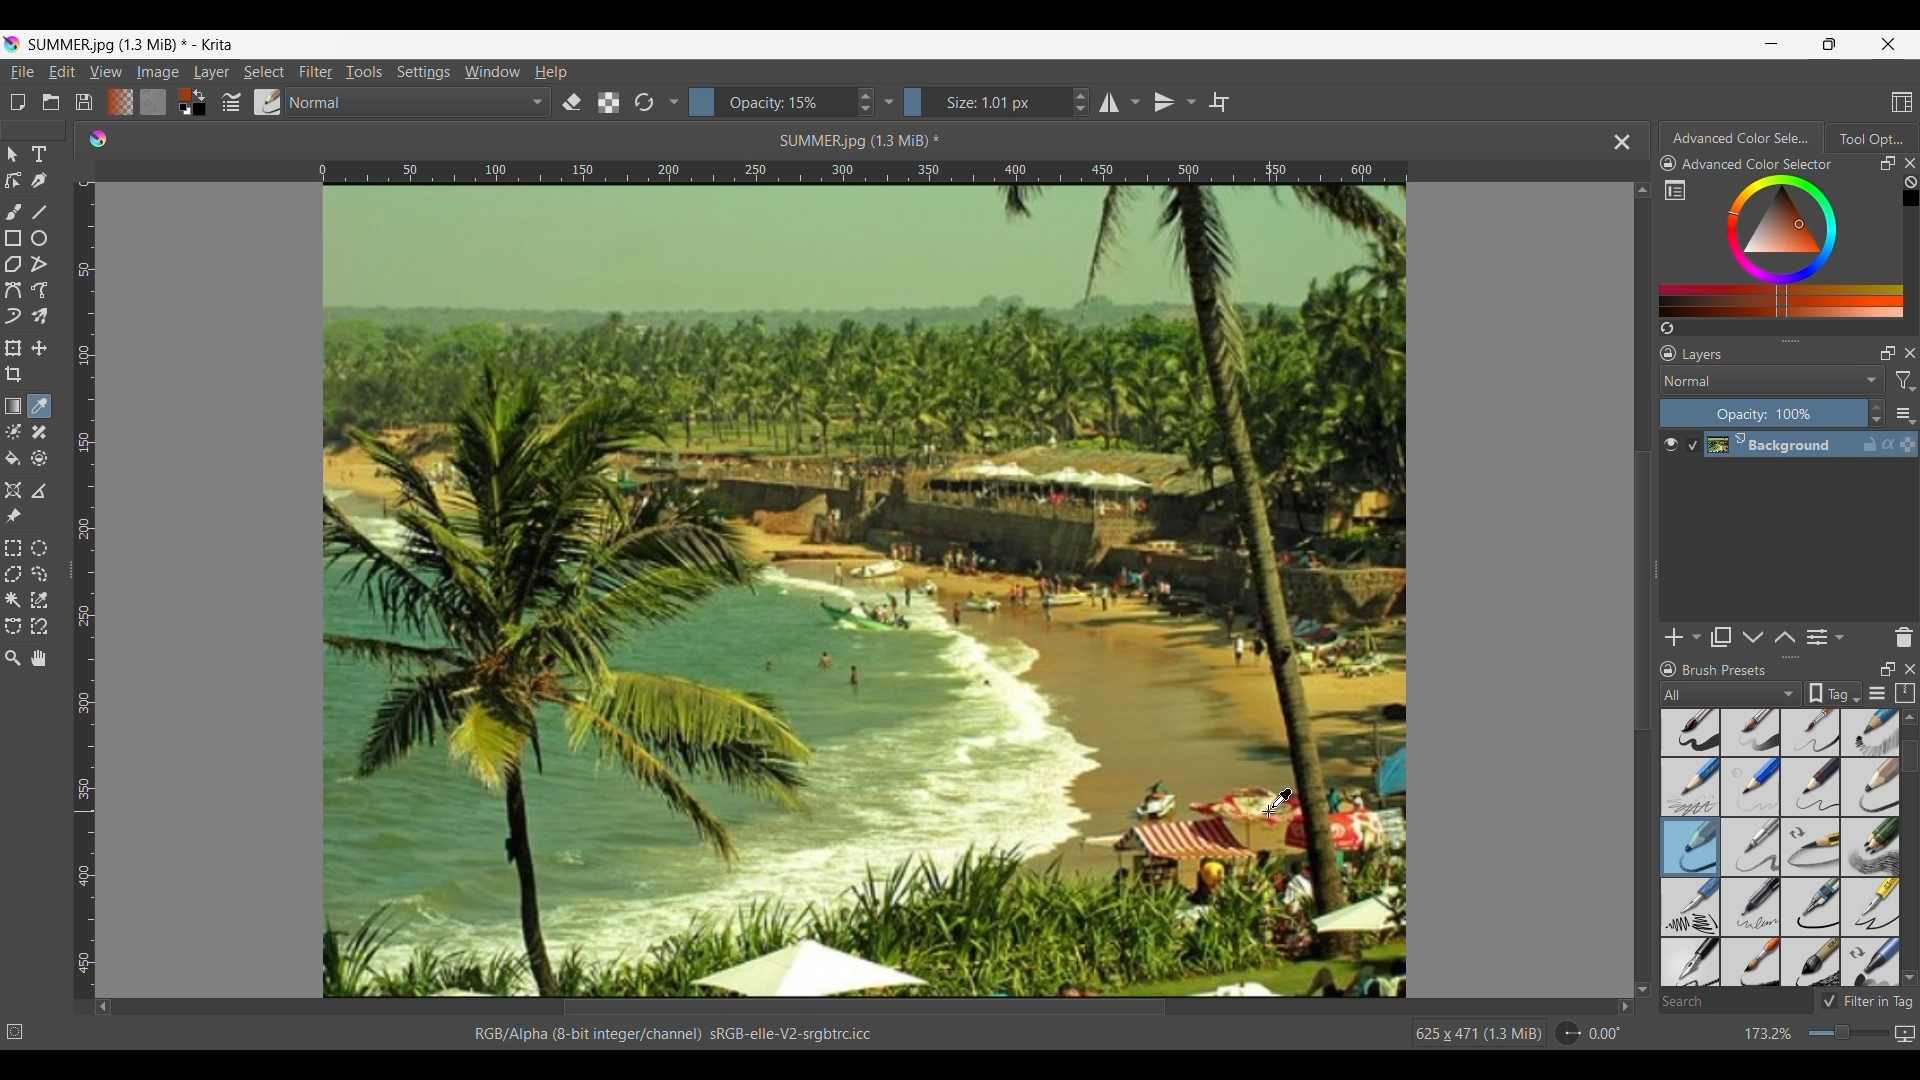 The image size is (1920, 1080). What do you see at coordinates (681, 1033) in the screenshot?
I see `RGB/Alpha (8-bit integer/channel) sRGB-elle-V2-srgbtrc.icc` at bounding box center [681, 1033].